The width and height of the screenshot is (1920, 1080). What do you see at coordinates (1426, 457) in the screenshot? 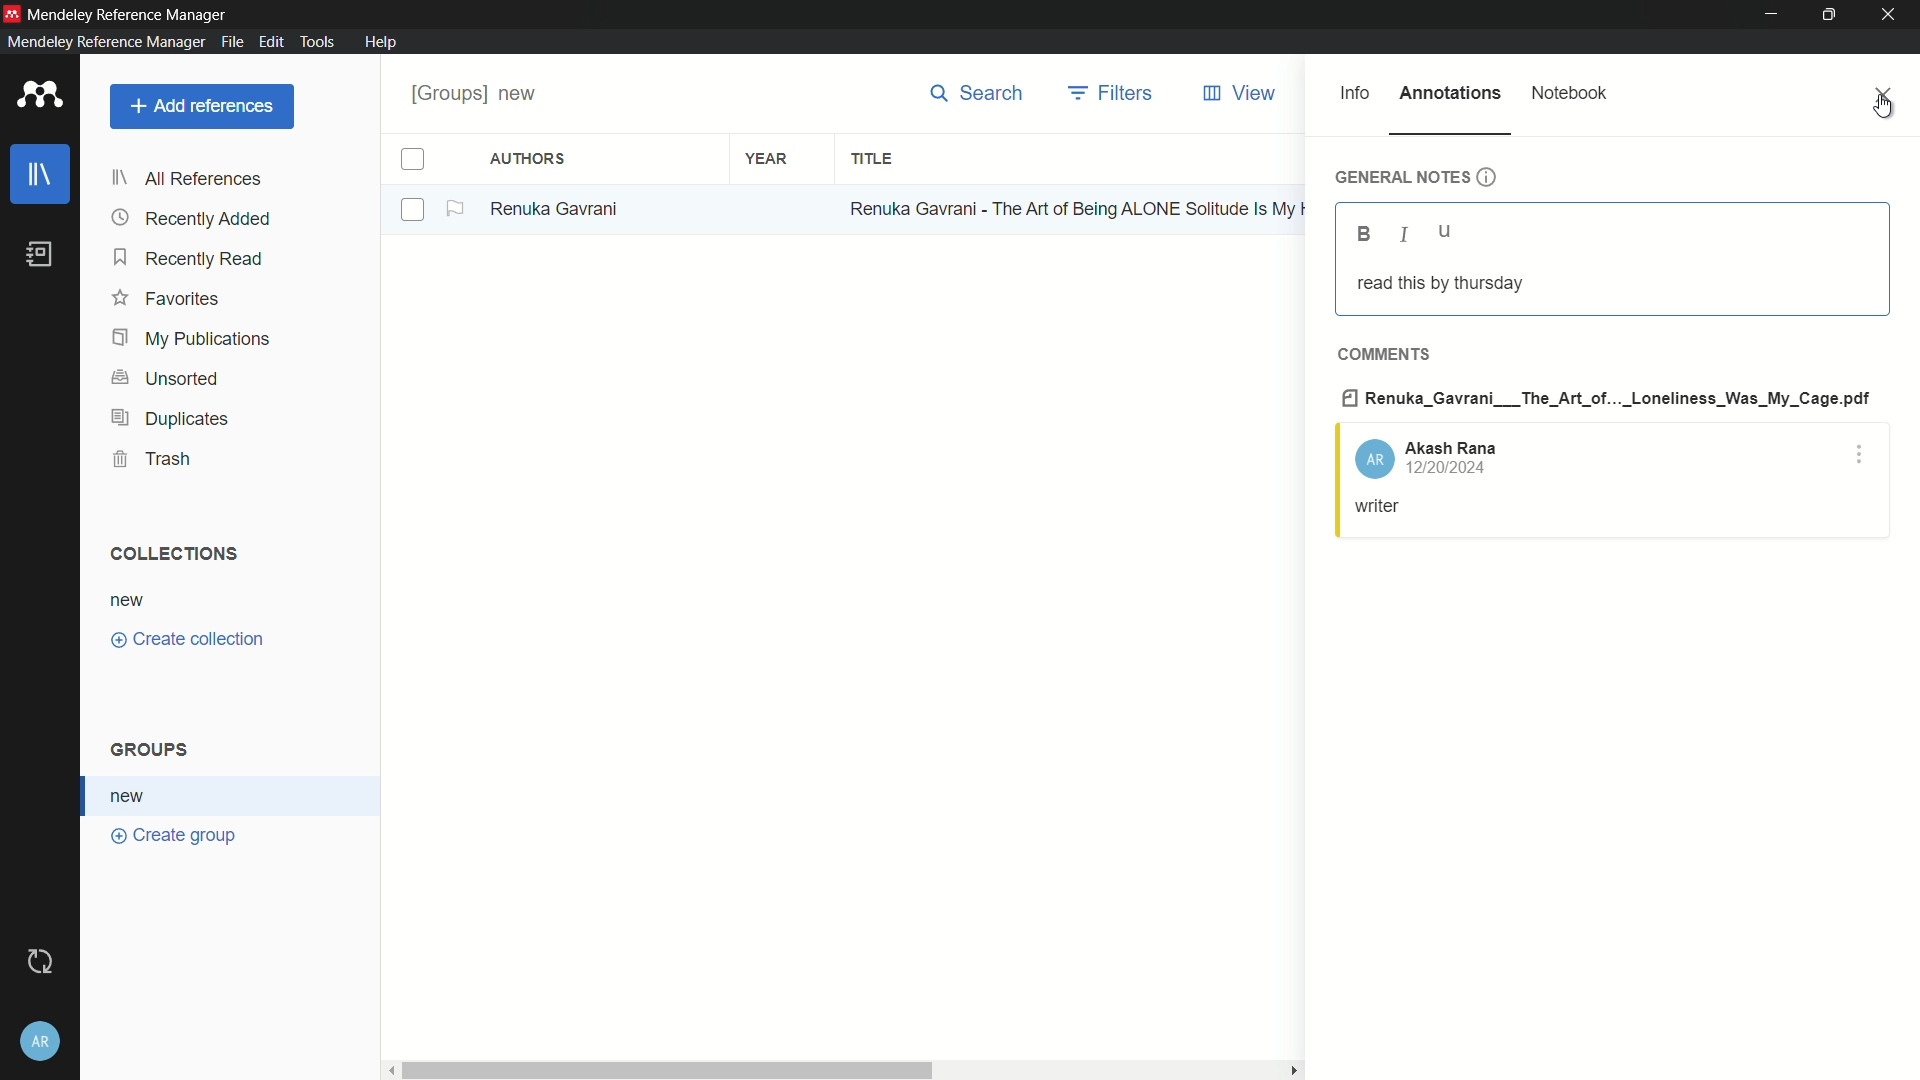
I see `account` at bounding box center [1426, 457].